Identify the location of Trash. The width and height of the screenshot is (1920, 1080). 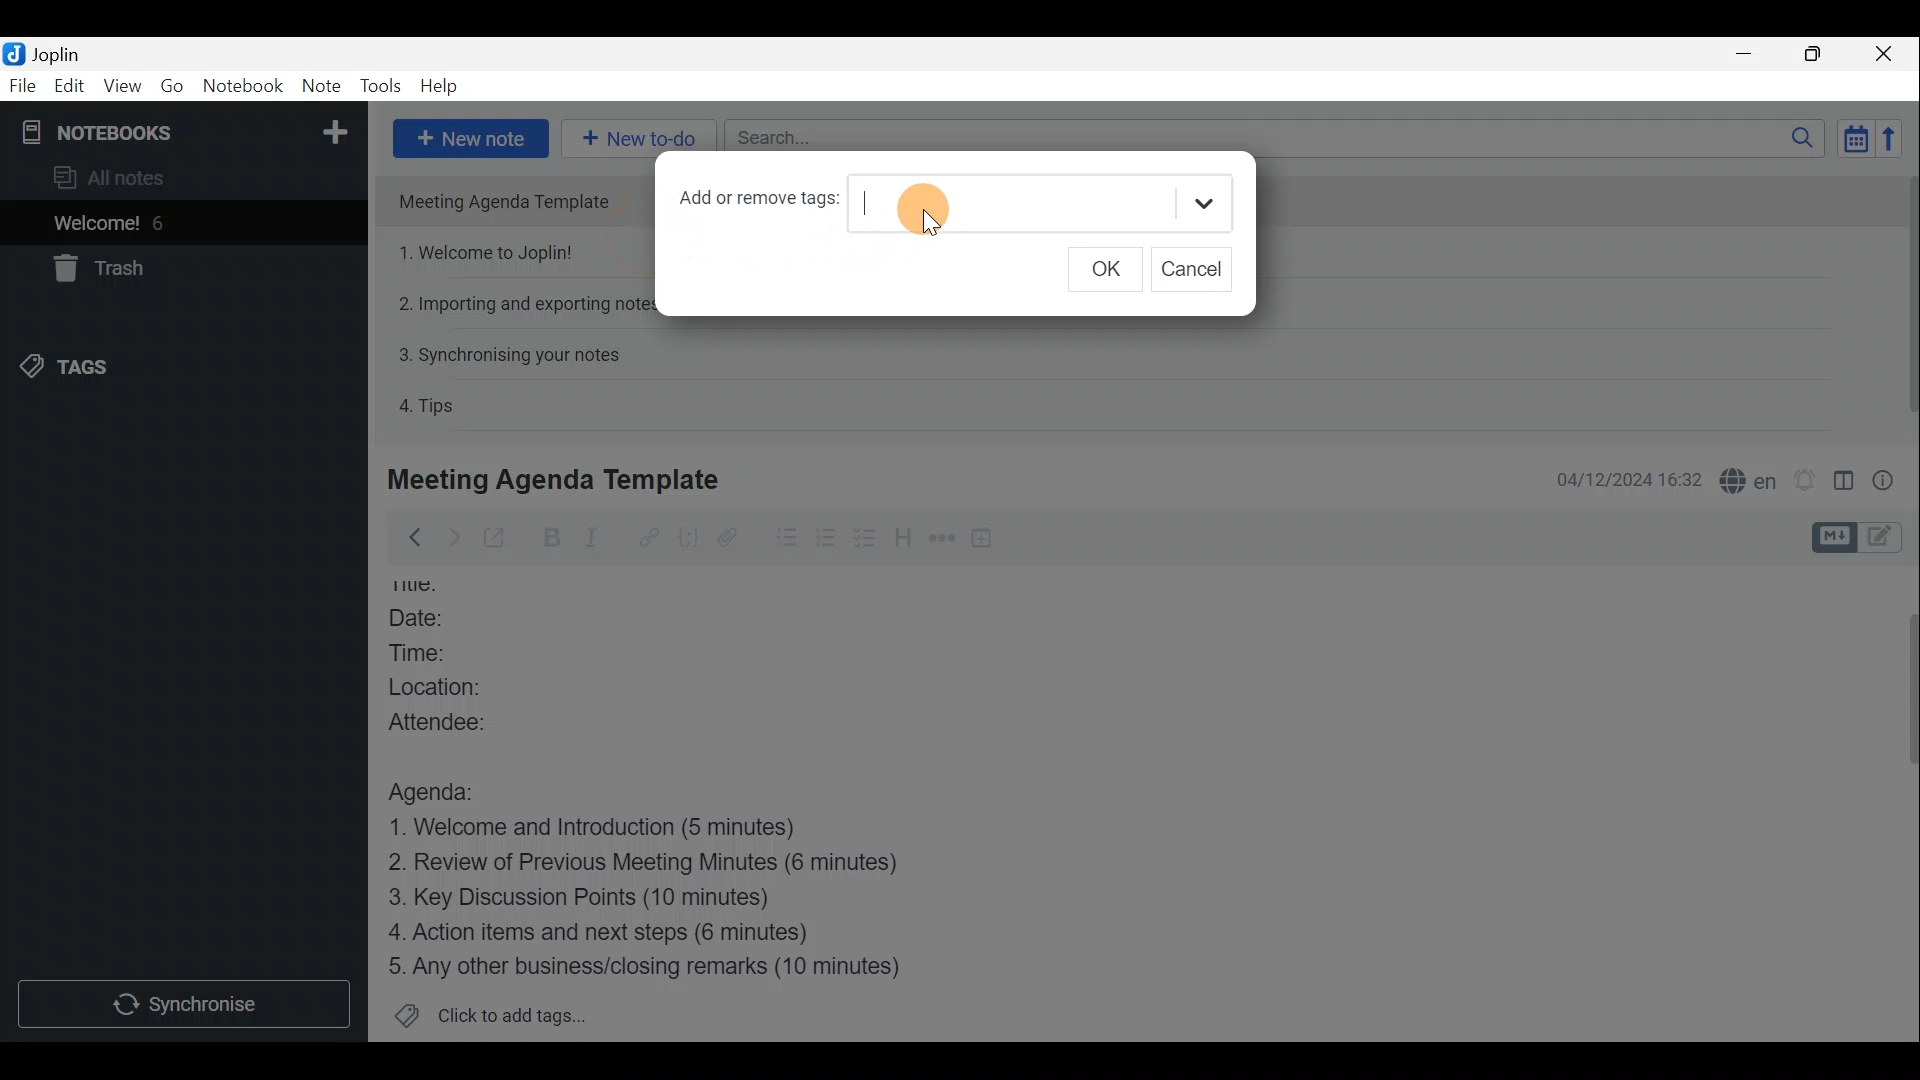
(95, 268).